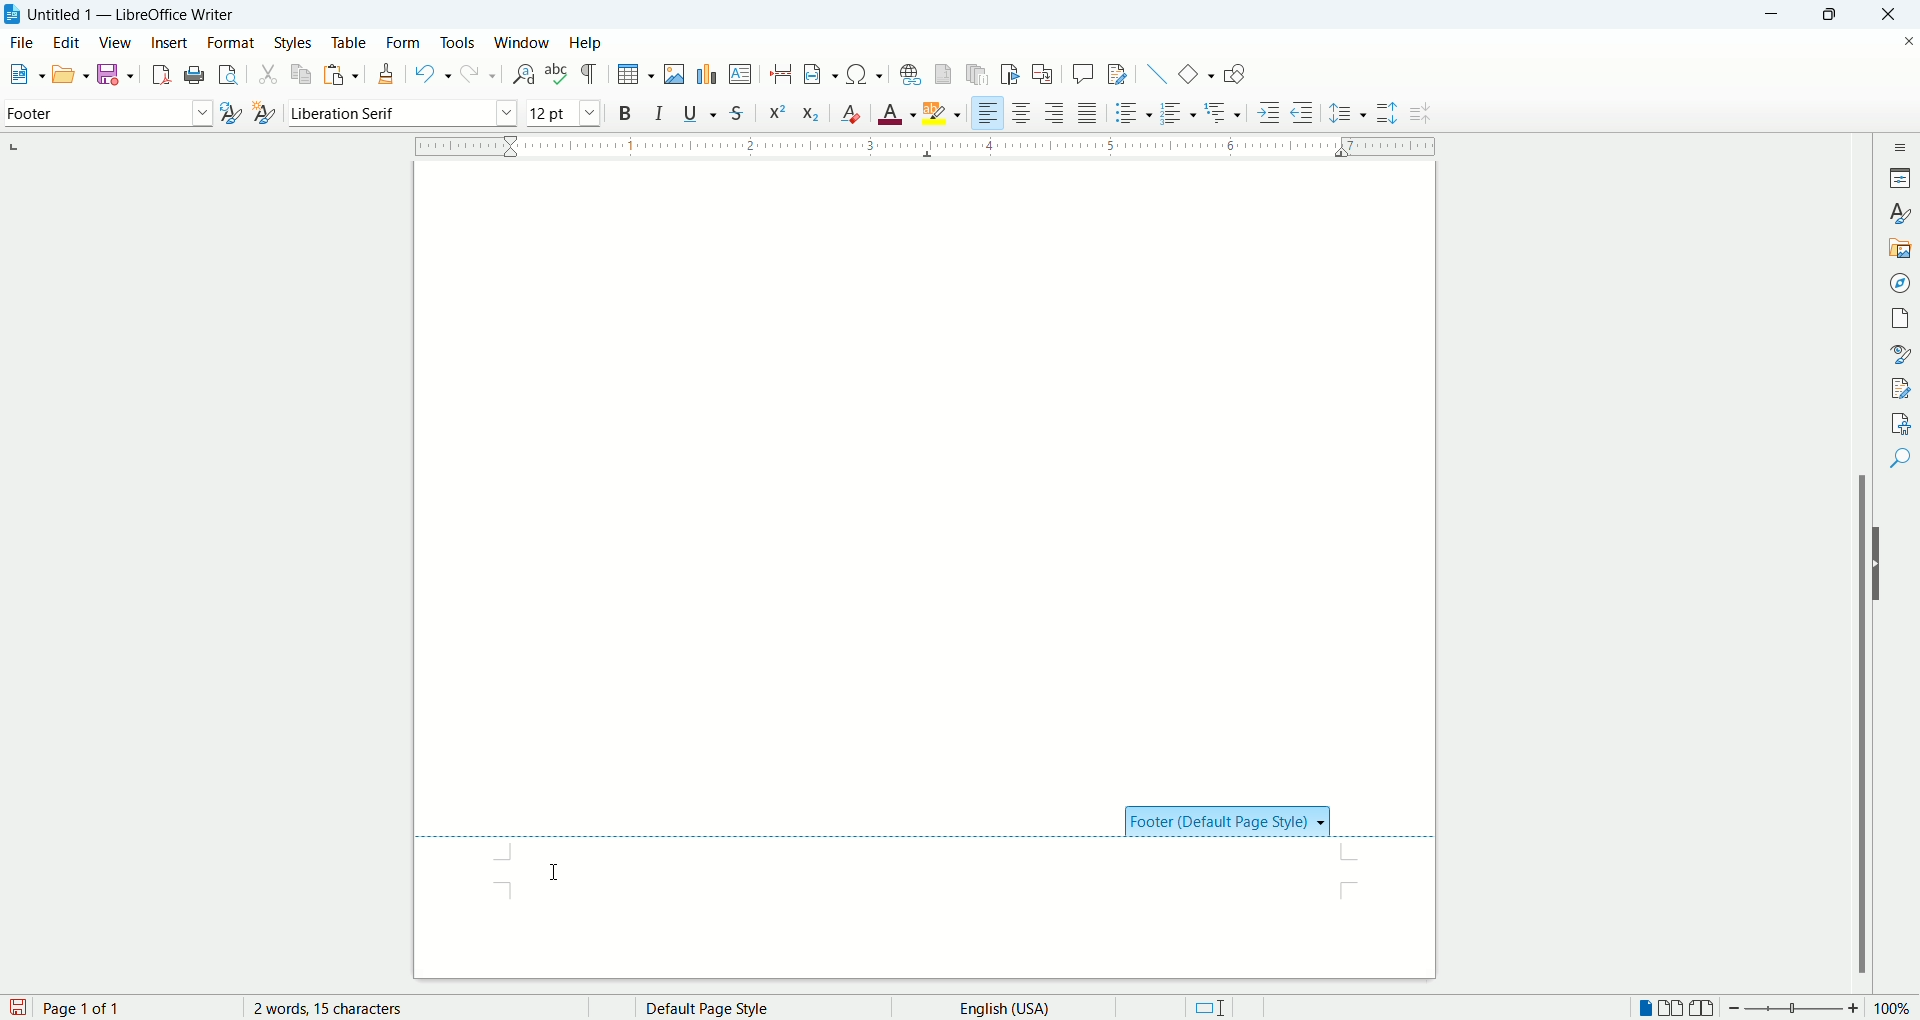 The image size is (1920, 1020). Describe the element at coordinates (263, 113) in the screenshot. I see `new style` at that location.